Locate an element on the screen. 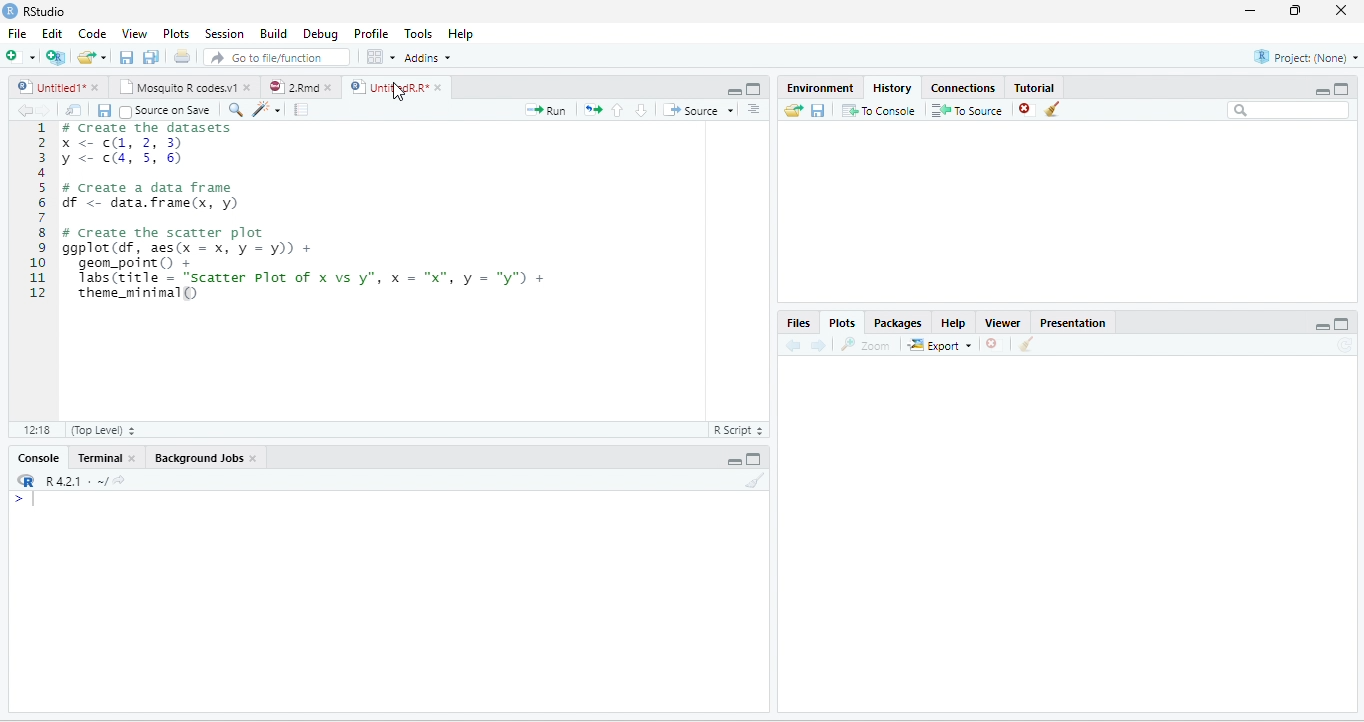 Image resolution: width=1364 pixels, height=722 pixels. Load history from an existing file is located at coordinates (792, 111).